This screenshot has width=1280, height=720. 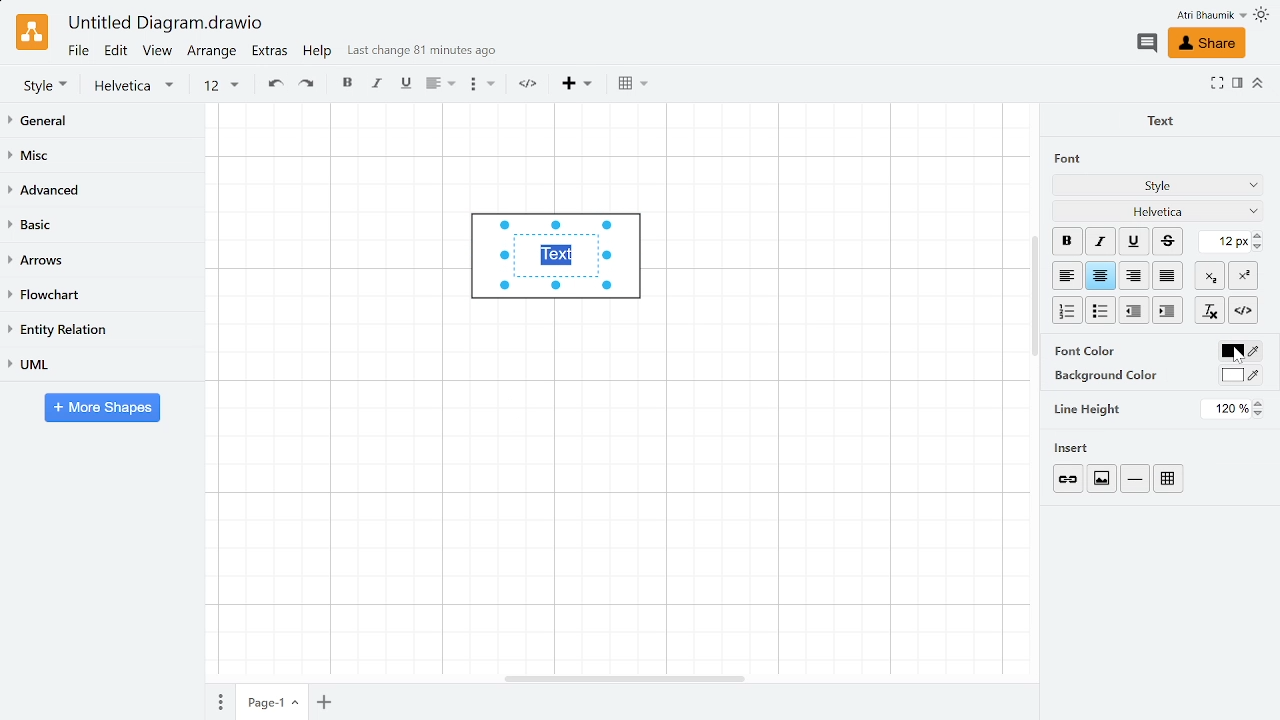 I want to click on CLear formatting, so click(x=1209, y=311).